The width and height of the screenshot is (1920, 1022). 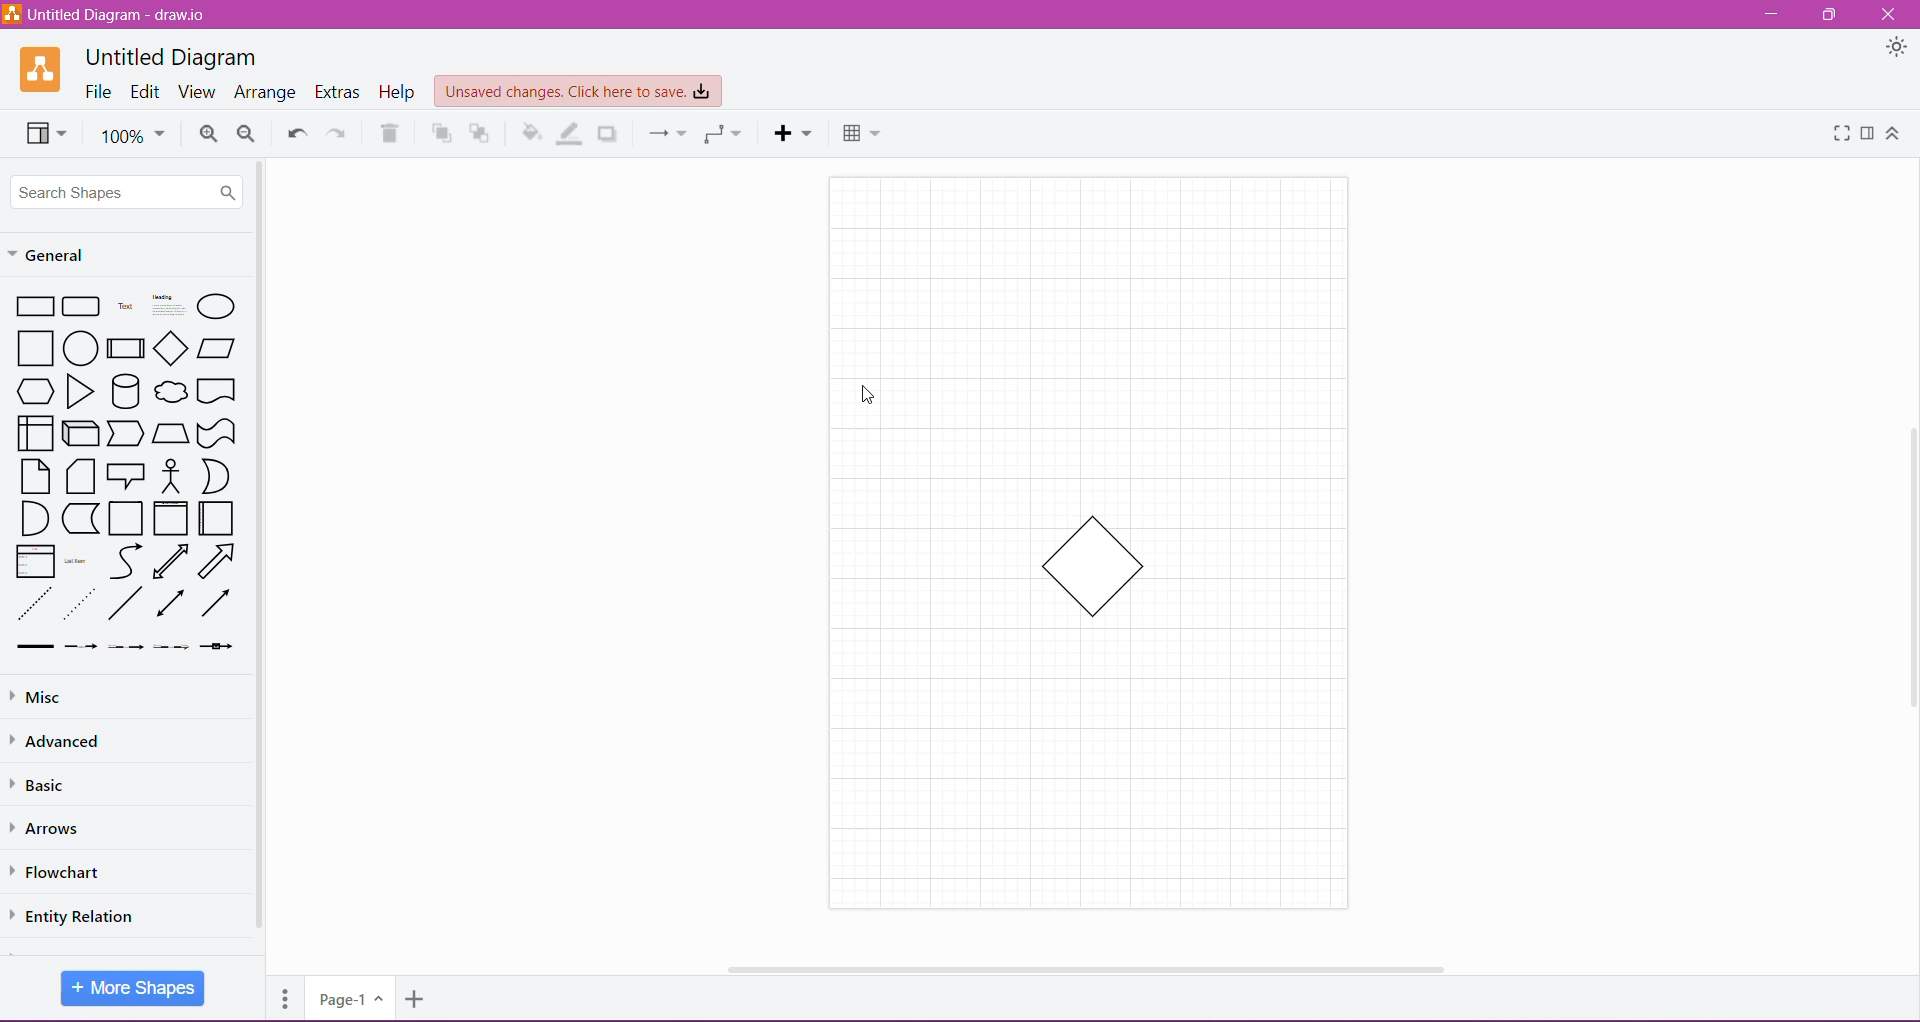 What do you see at coordinates (441, 134) in the screenshot?
I see `To Front` at bounding box center [441, 134].